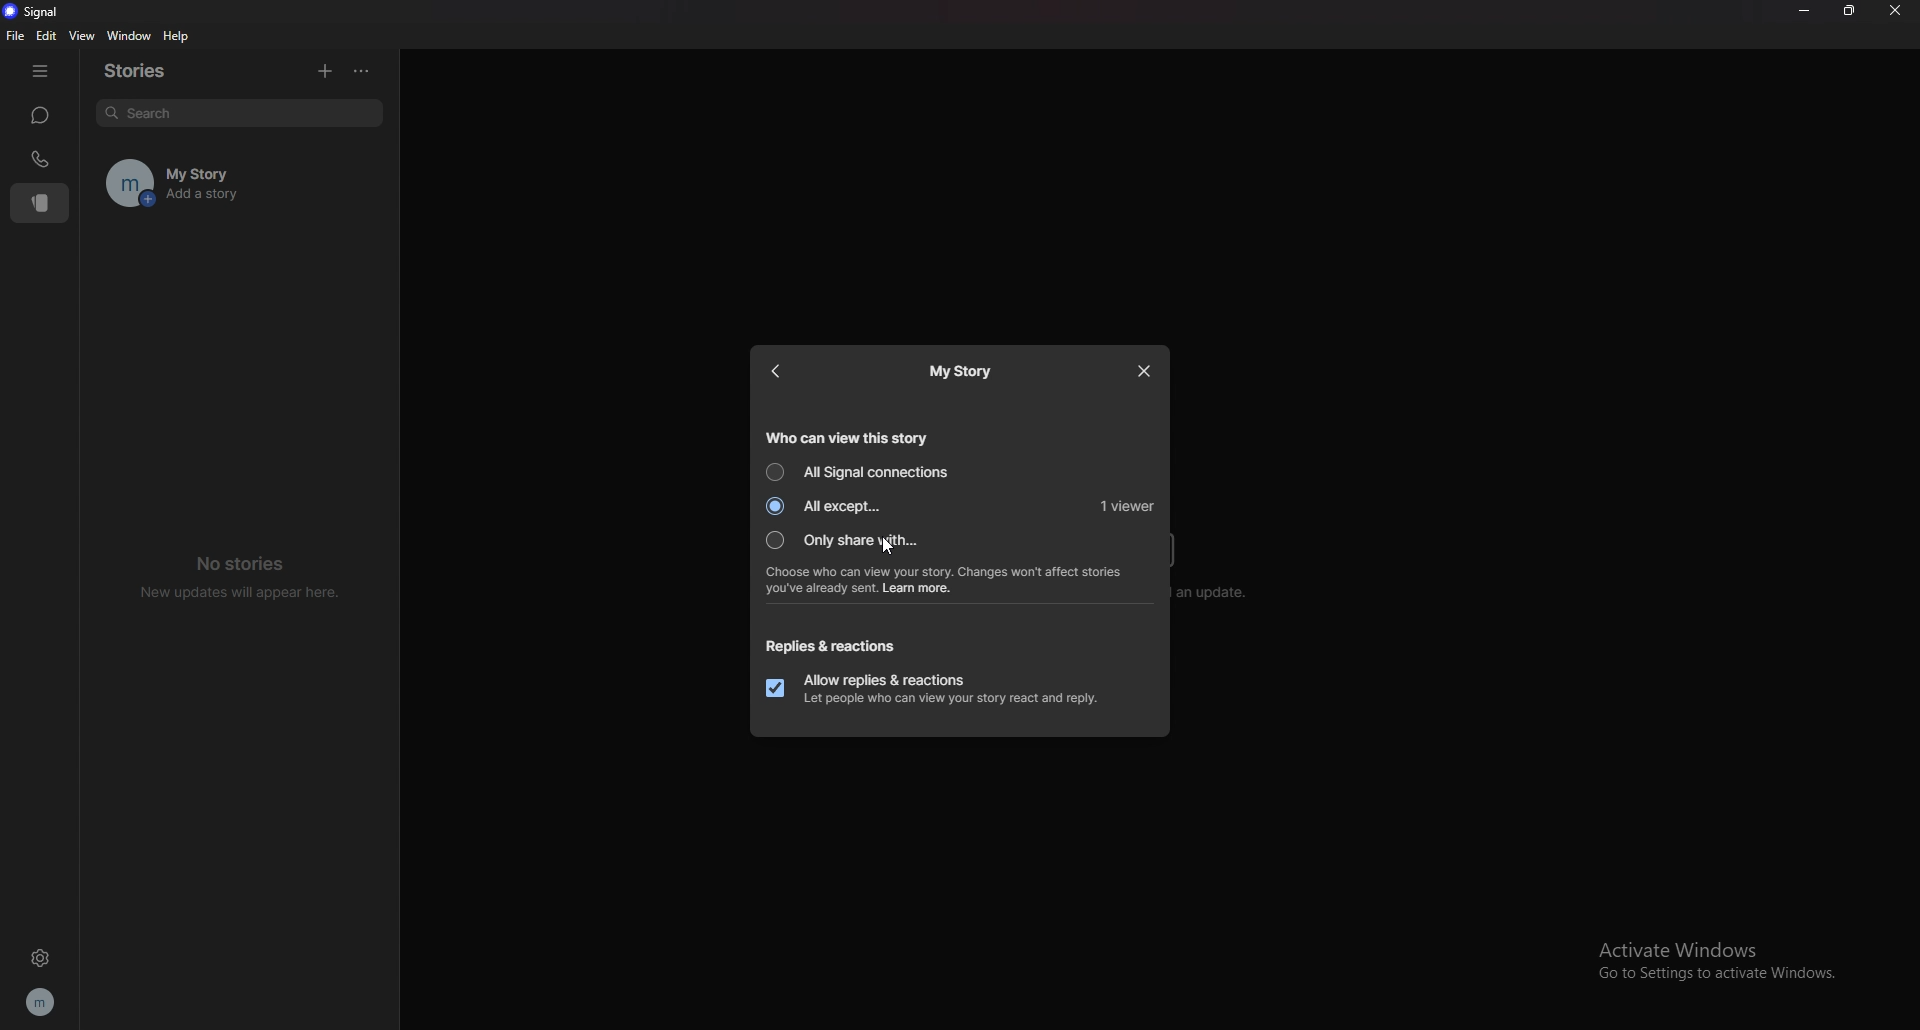  I want to click on profile, so click(42, 999).